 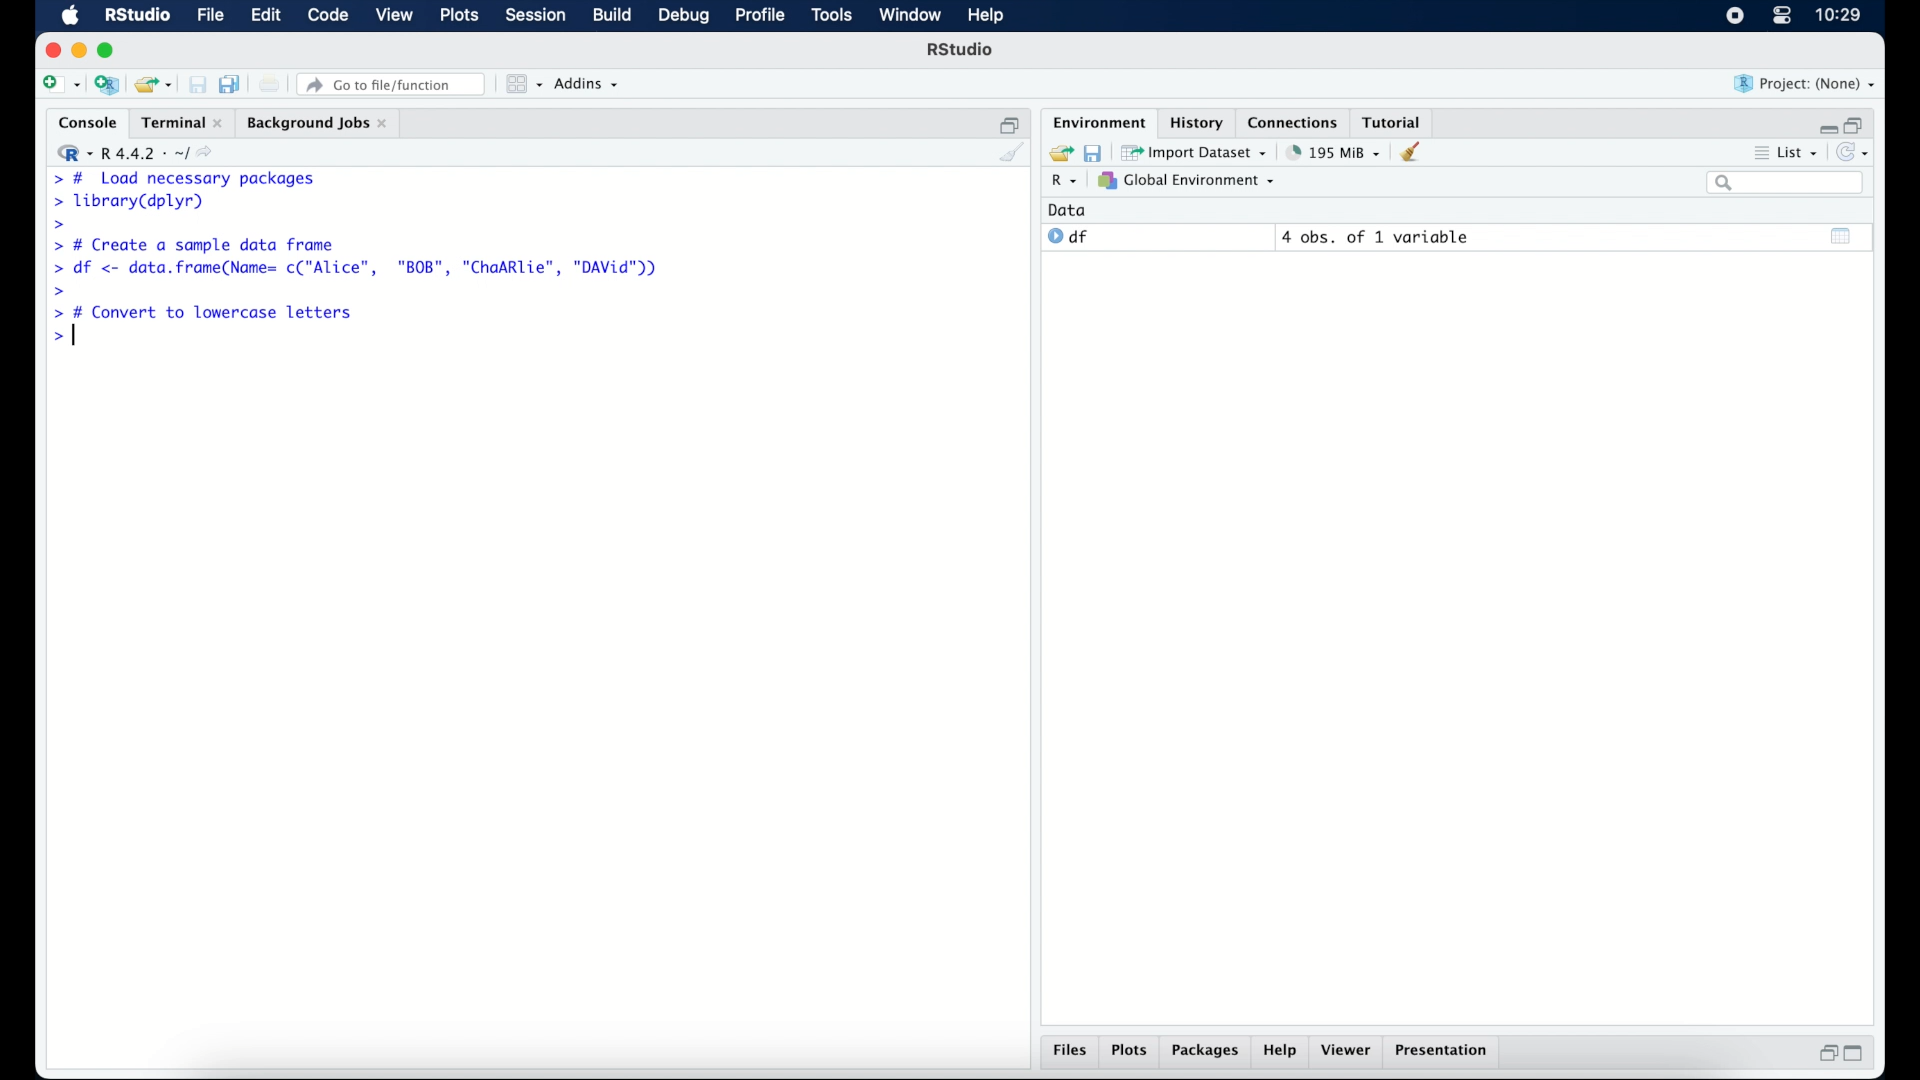 I want to click on viewer, so click(x=1350, y=1052).